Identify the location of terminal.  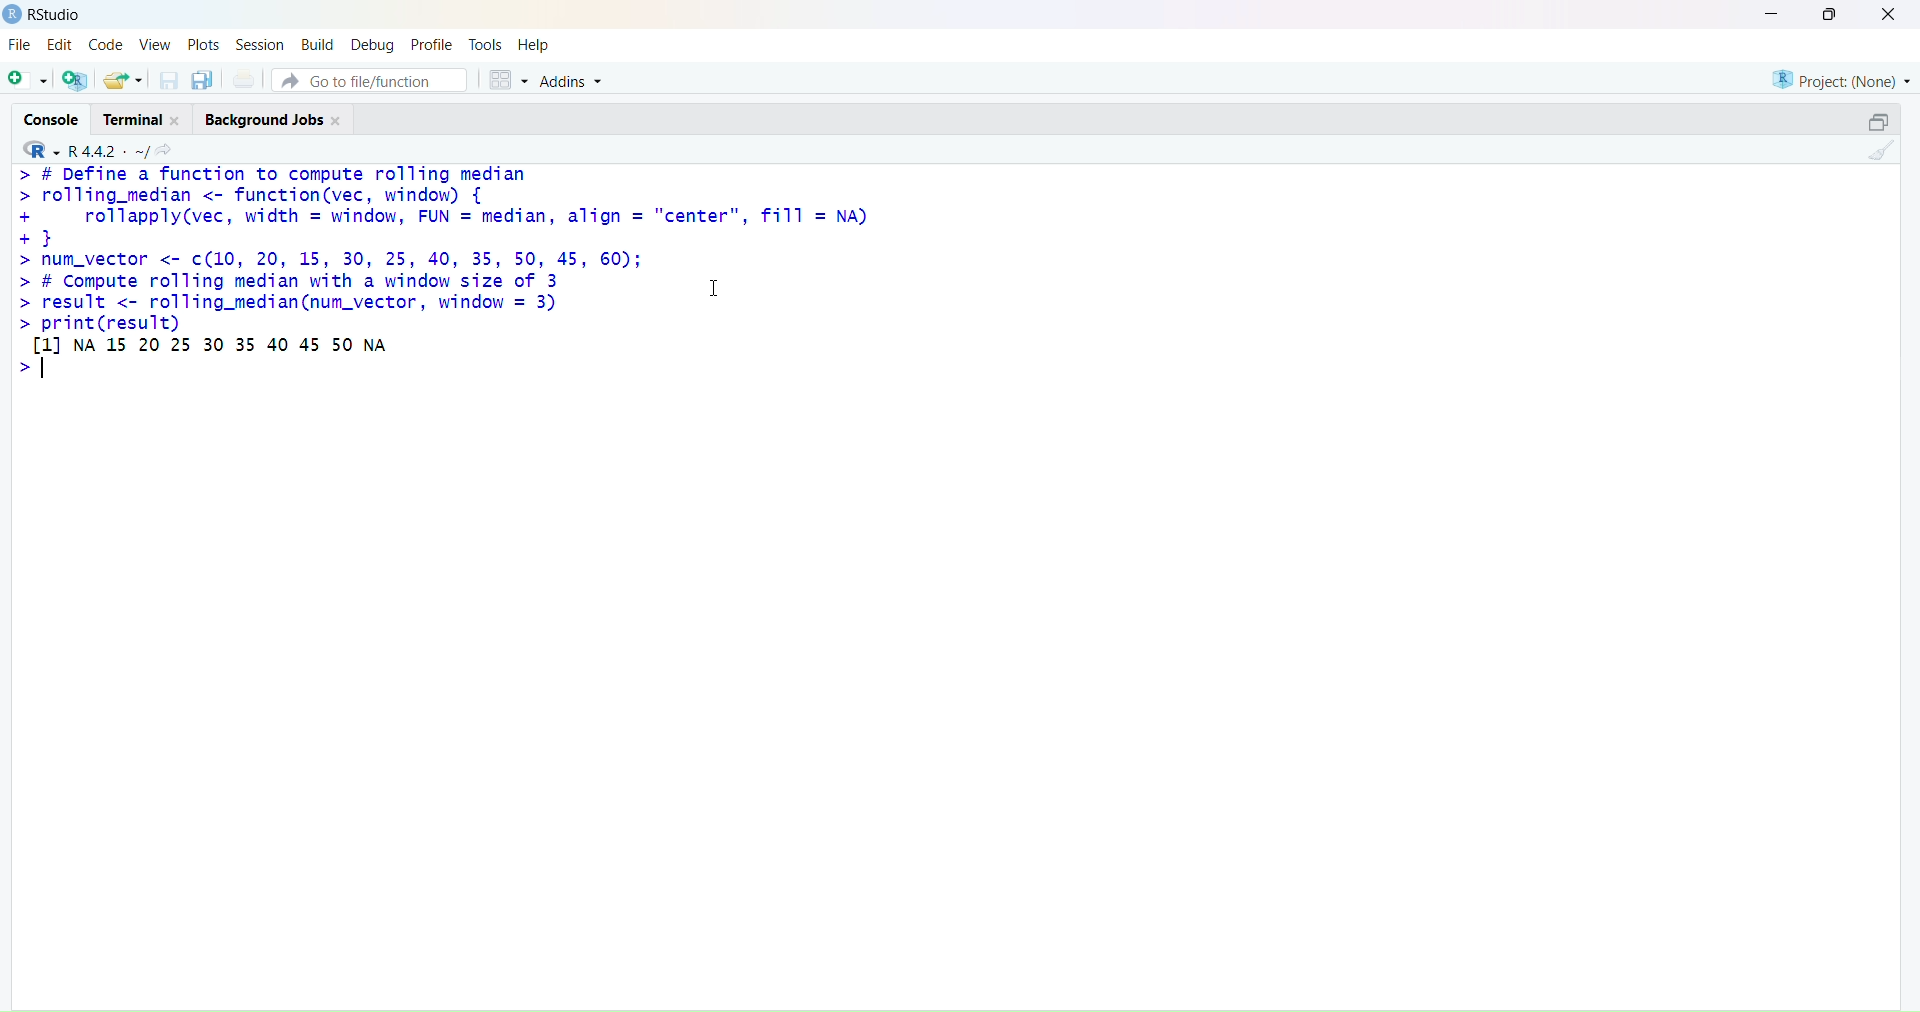
(132, 120).